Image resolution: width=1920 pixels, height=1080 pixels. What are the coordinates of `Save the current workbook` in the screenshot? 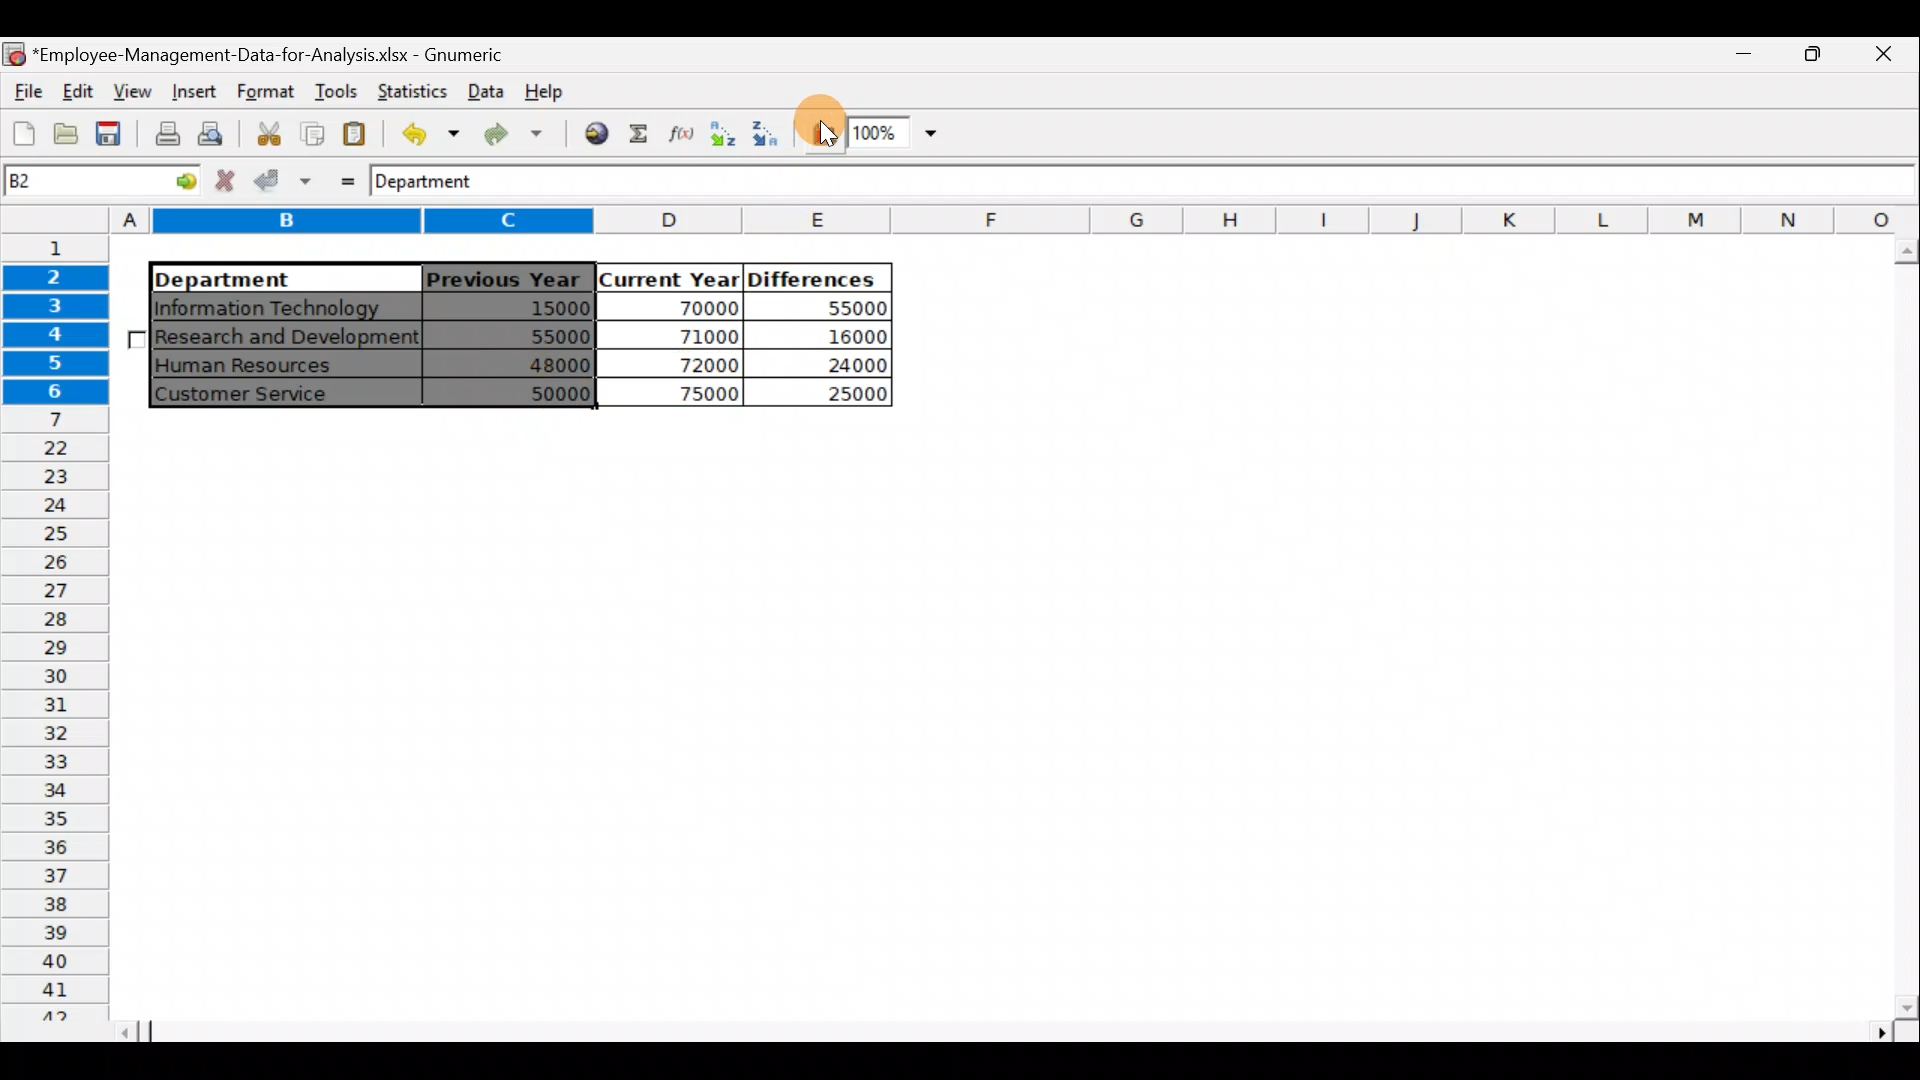 It's located at (110, 135).